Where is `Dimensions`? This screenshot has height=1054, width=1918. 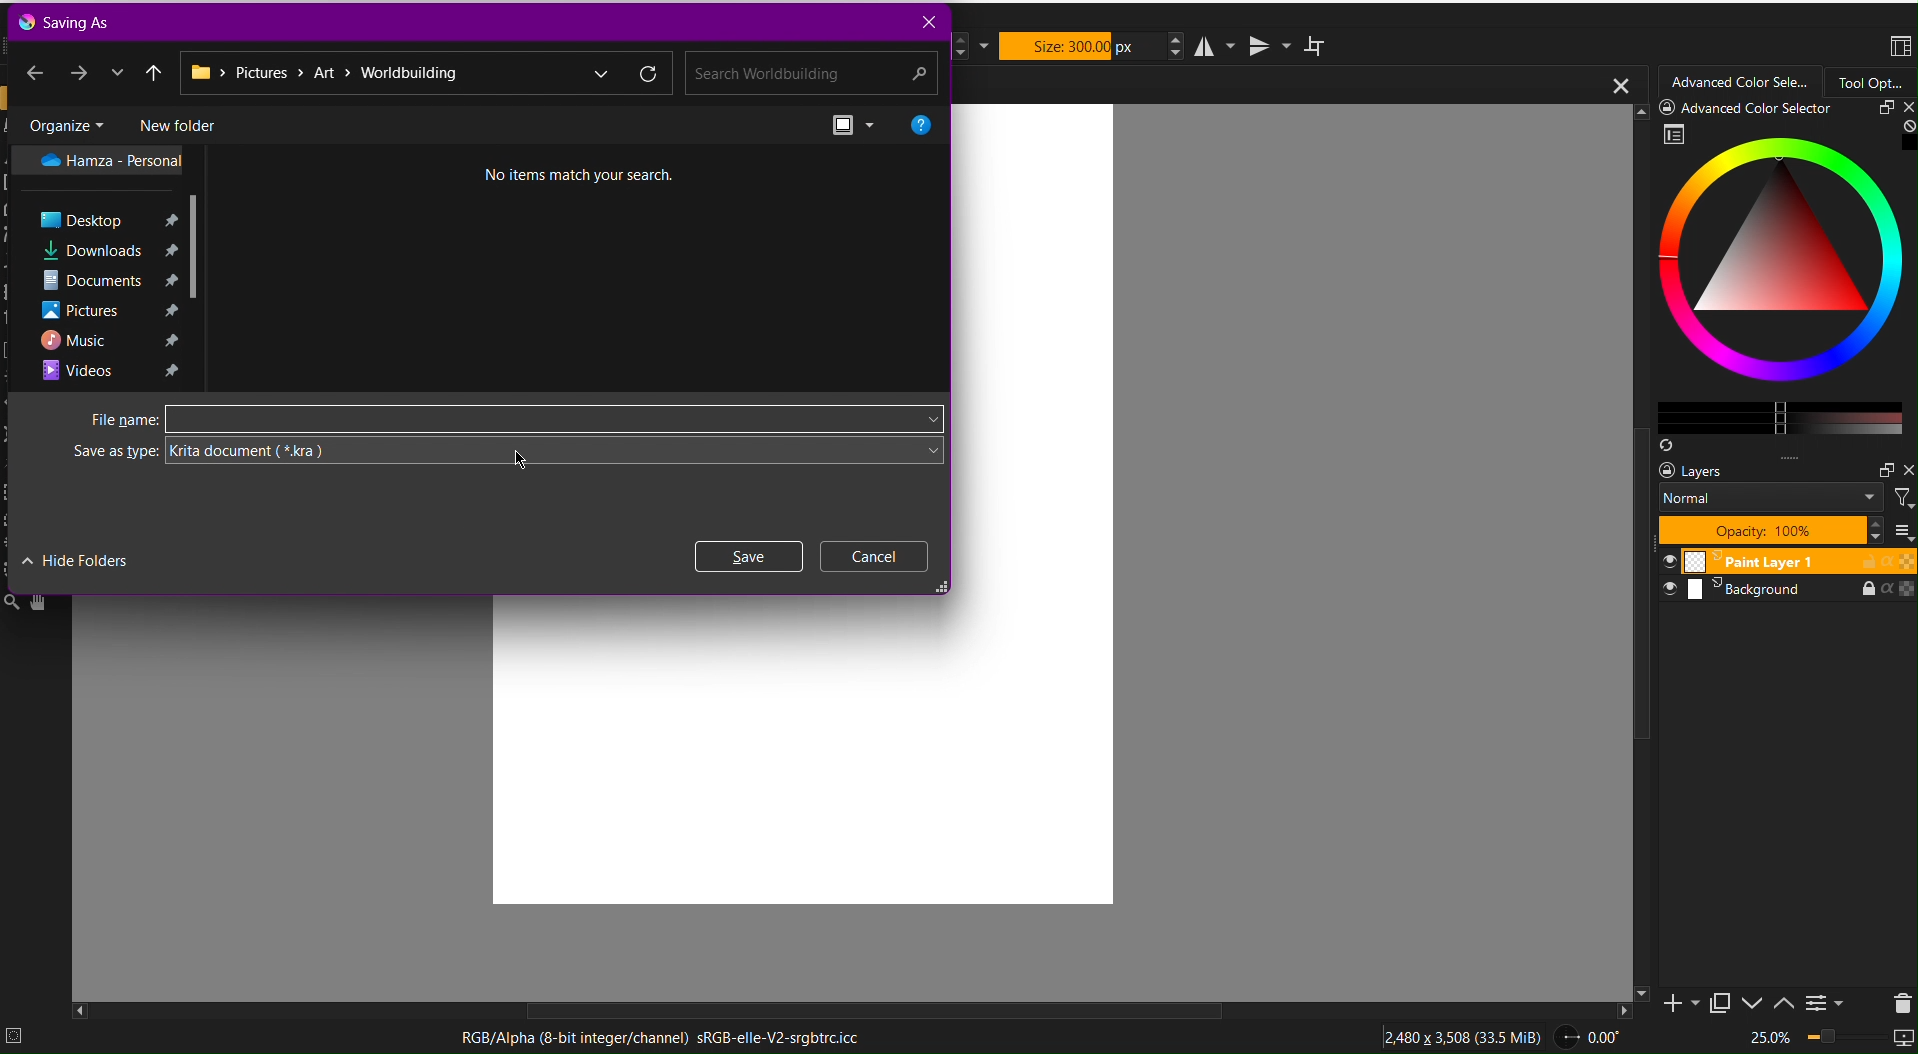
Dimensions is located at coordinates (1466, 1034).